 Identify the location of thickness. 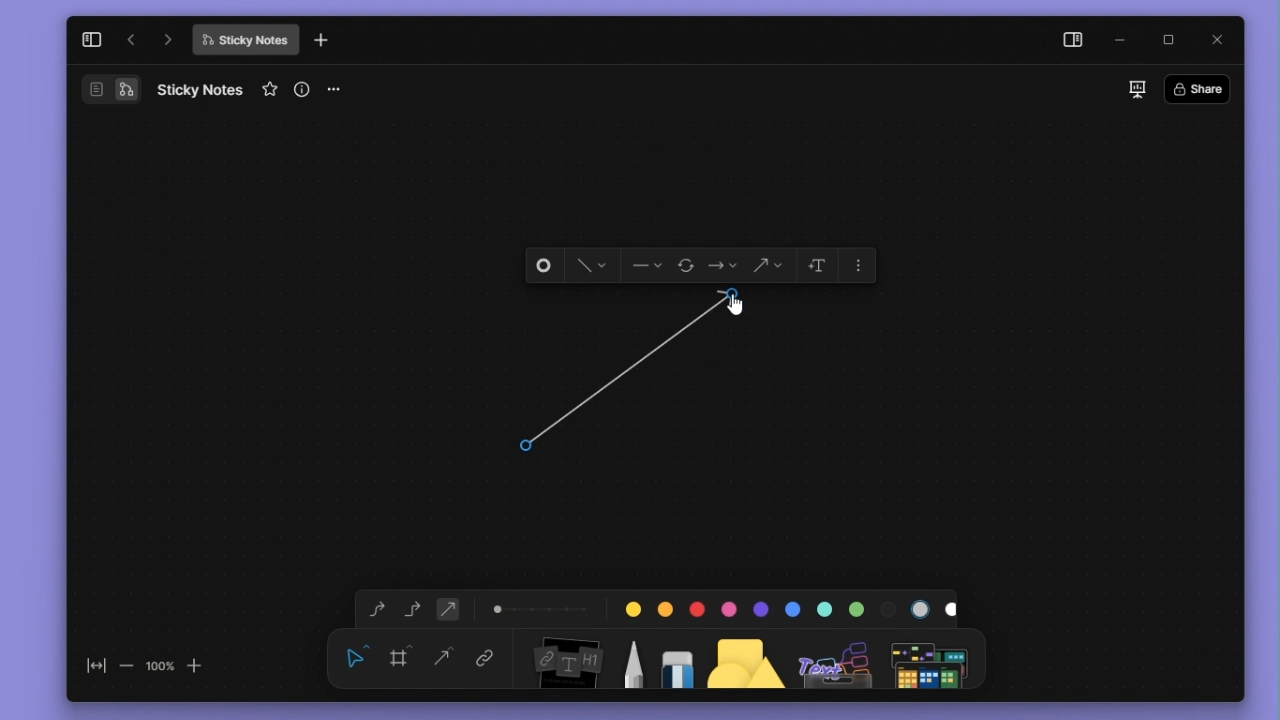
(541, 607).